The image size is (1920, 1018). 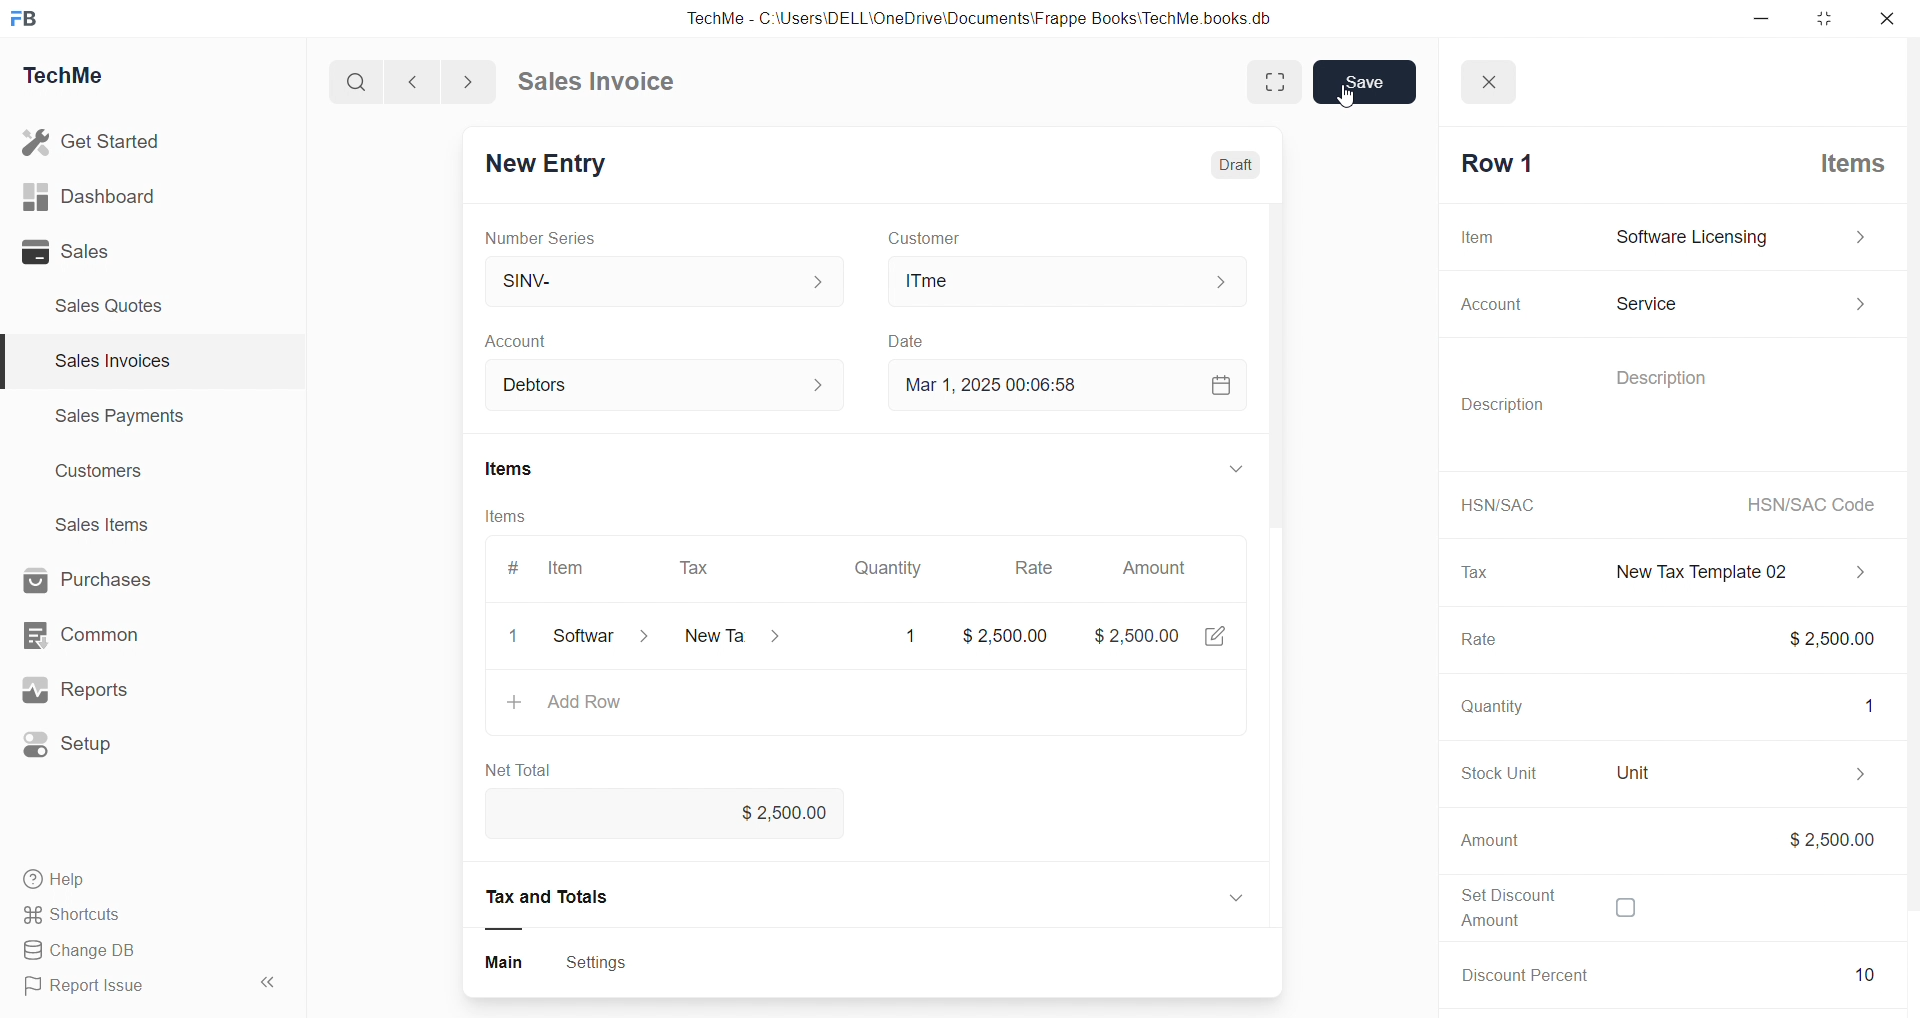 I want to click on 1, so click(x=1860, y=703).